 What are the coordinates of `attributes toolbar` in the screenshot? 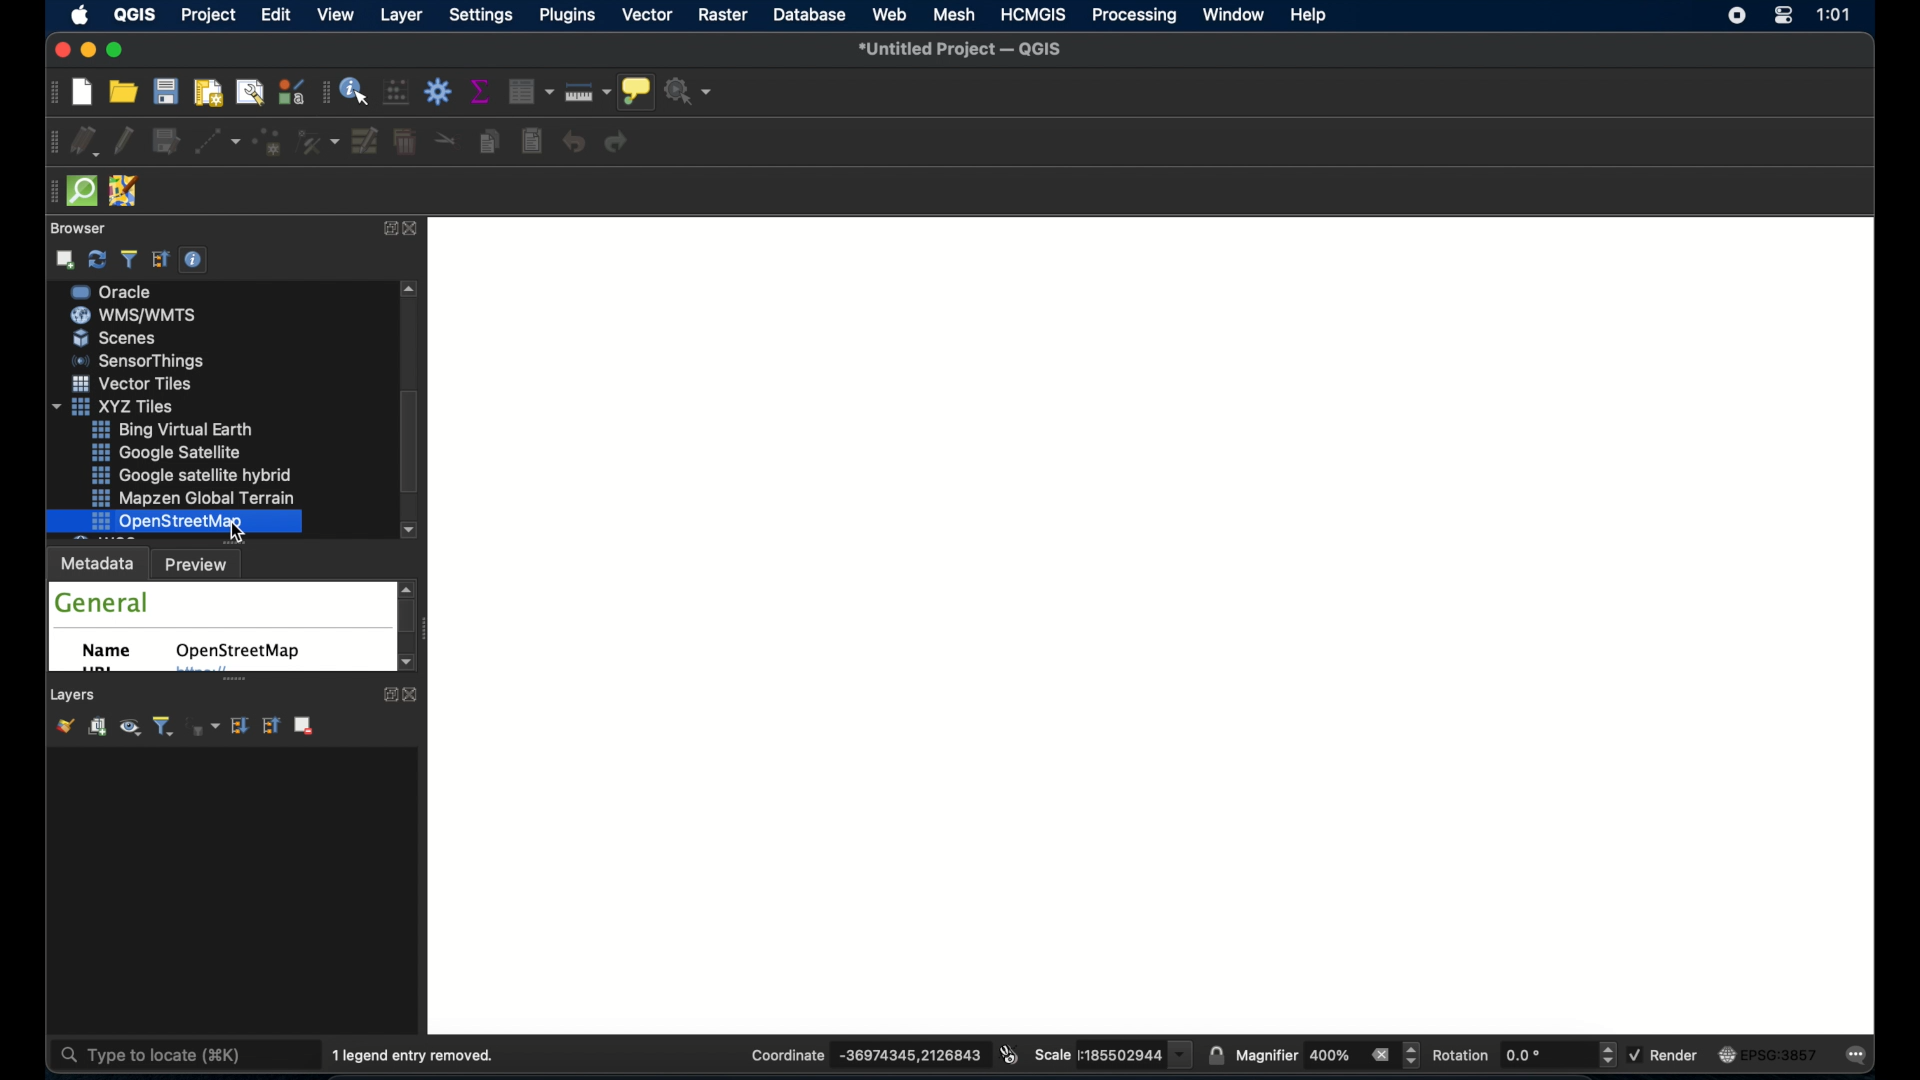 It's located at (324, 91).